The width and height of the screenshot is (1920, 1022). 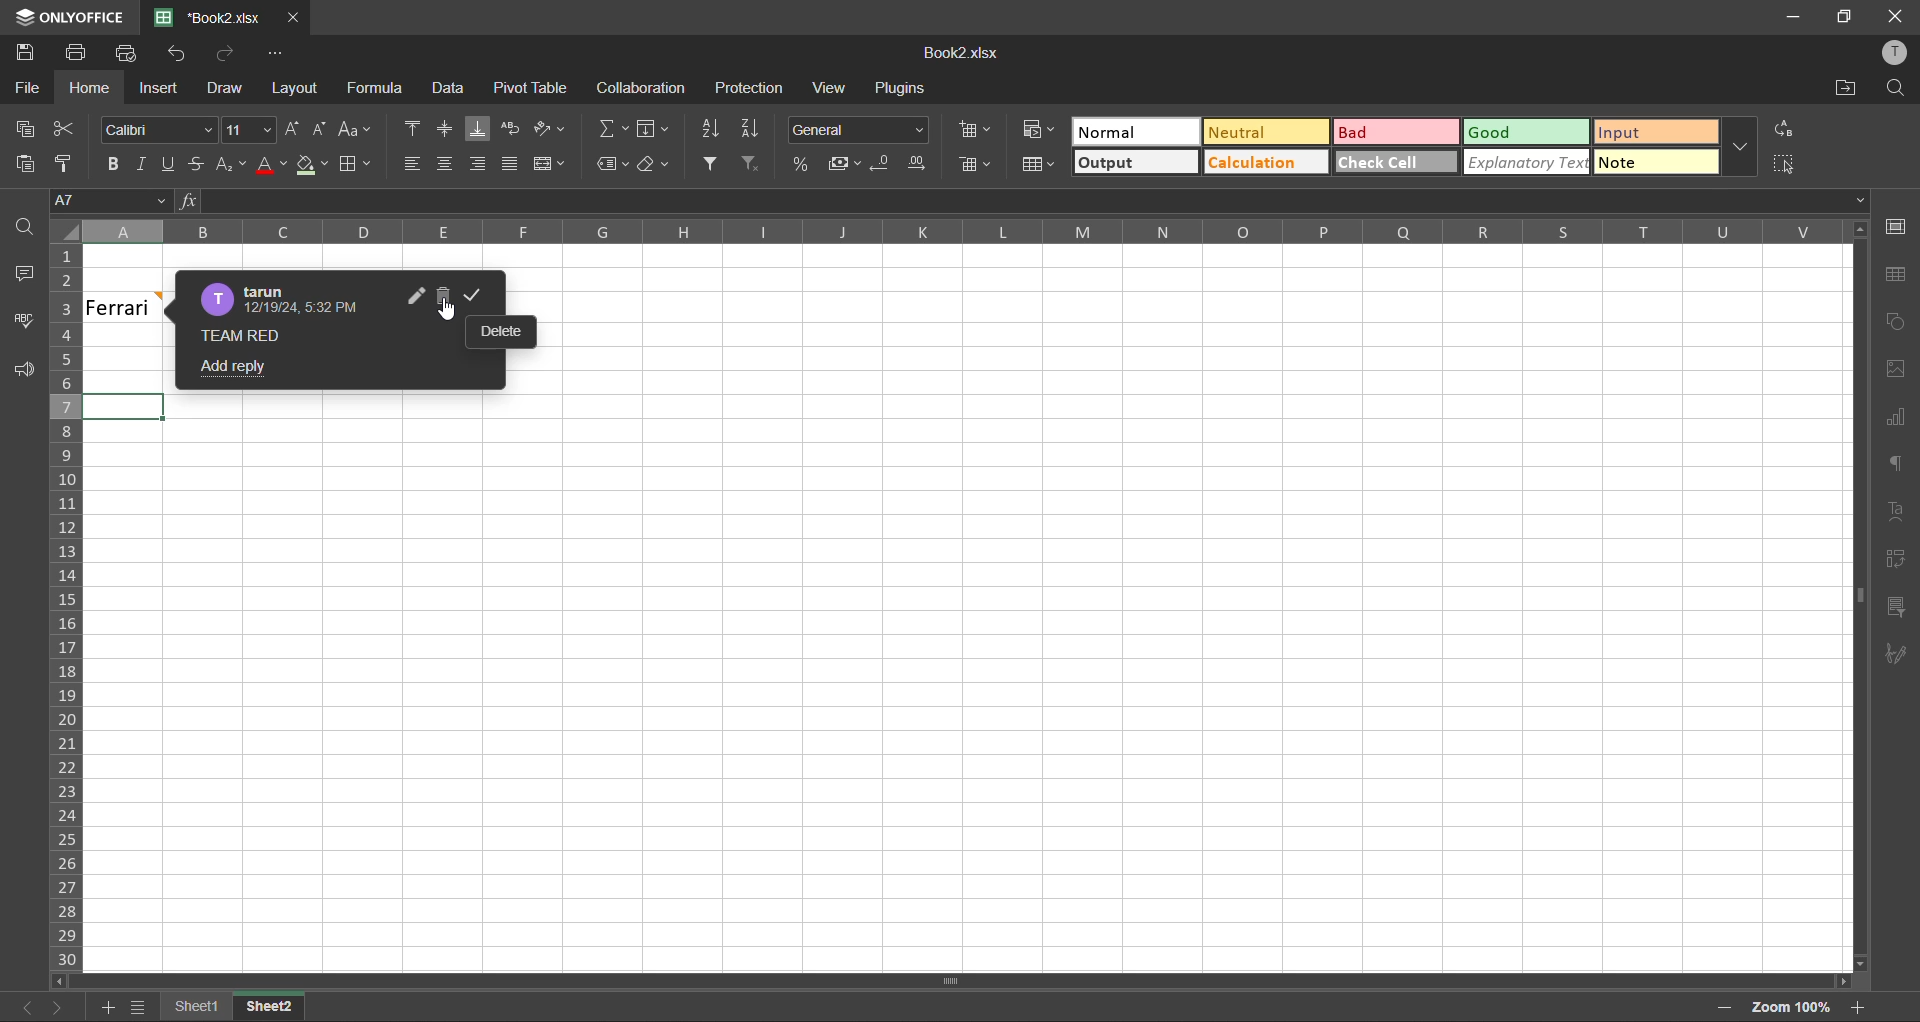 I want to click on mark as resolved, so click(x=480, y=296).